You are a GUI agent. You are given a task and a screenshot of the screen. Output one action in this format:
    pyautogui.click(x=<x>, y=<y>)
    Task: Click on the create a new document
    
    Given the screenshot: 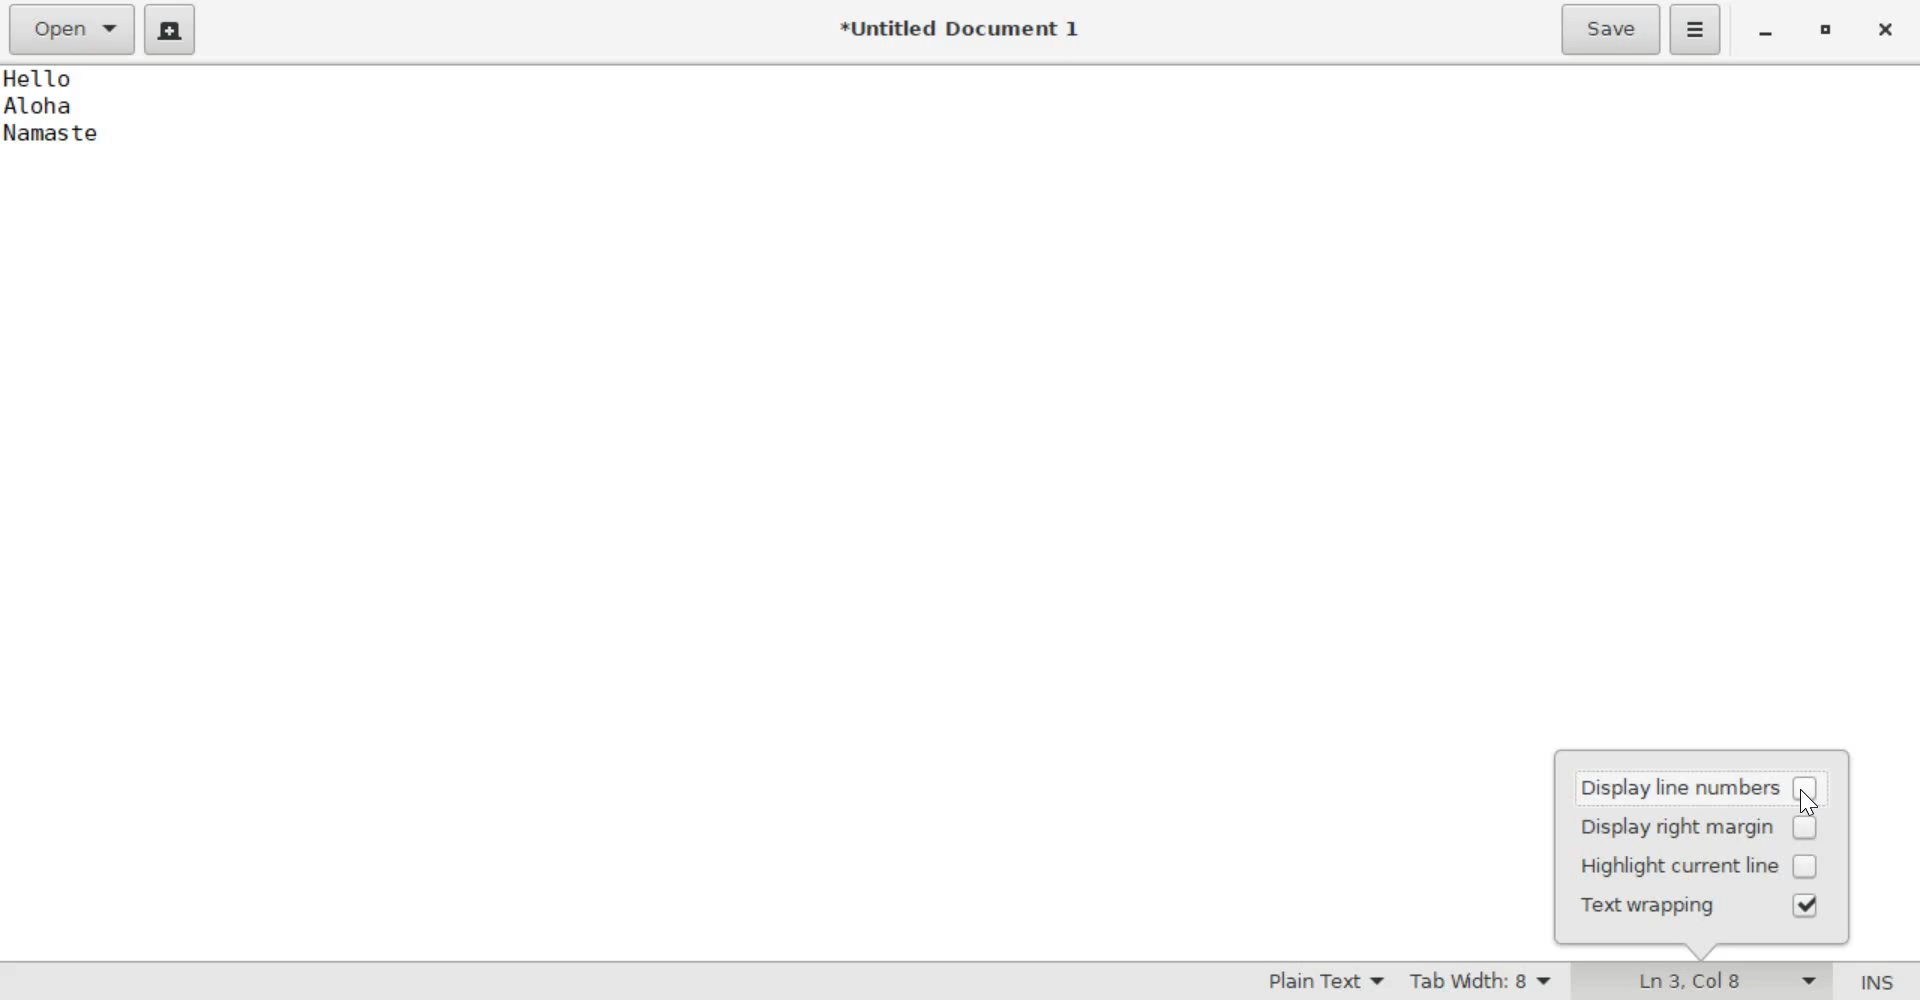 What is the action you would take?
    pyautogui.click(x=172, y=29)
    